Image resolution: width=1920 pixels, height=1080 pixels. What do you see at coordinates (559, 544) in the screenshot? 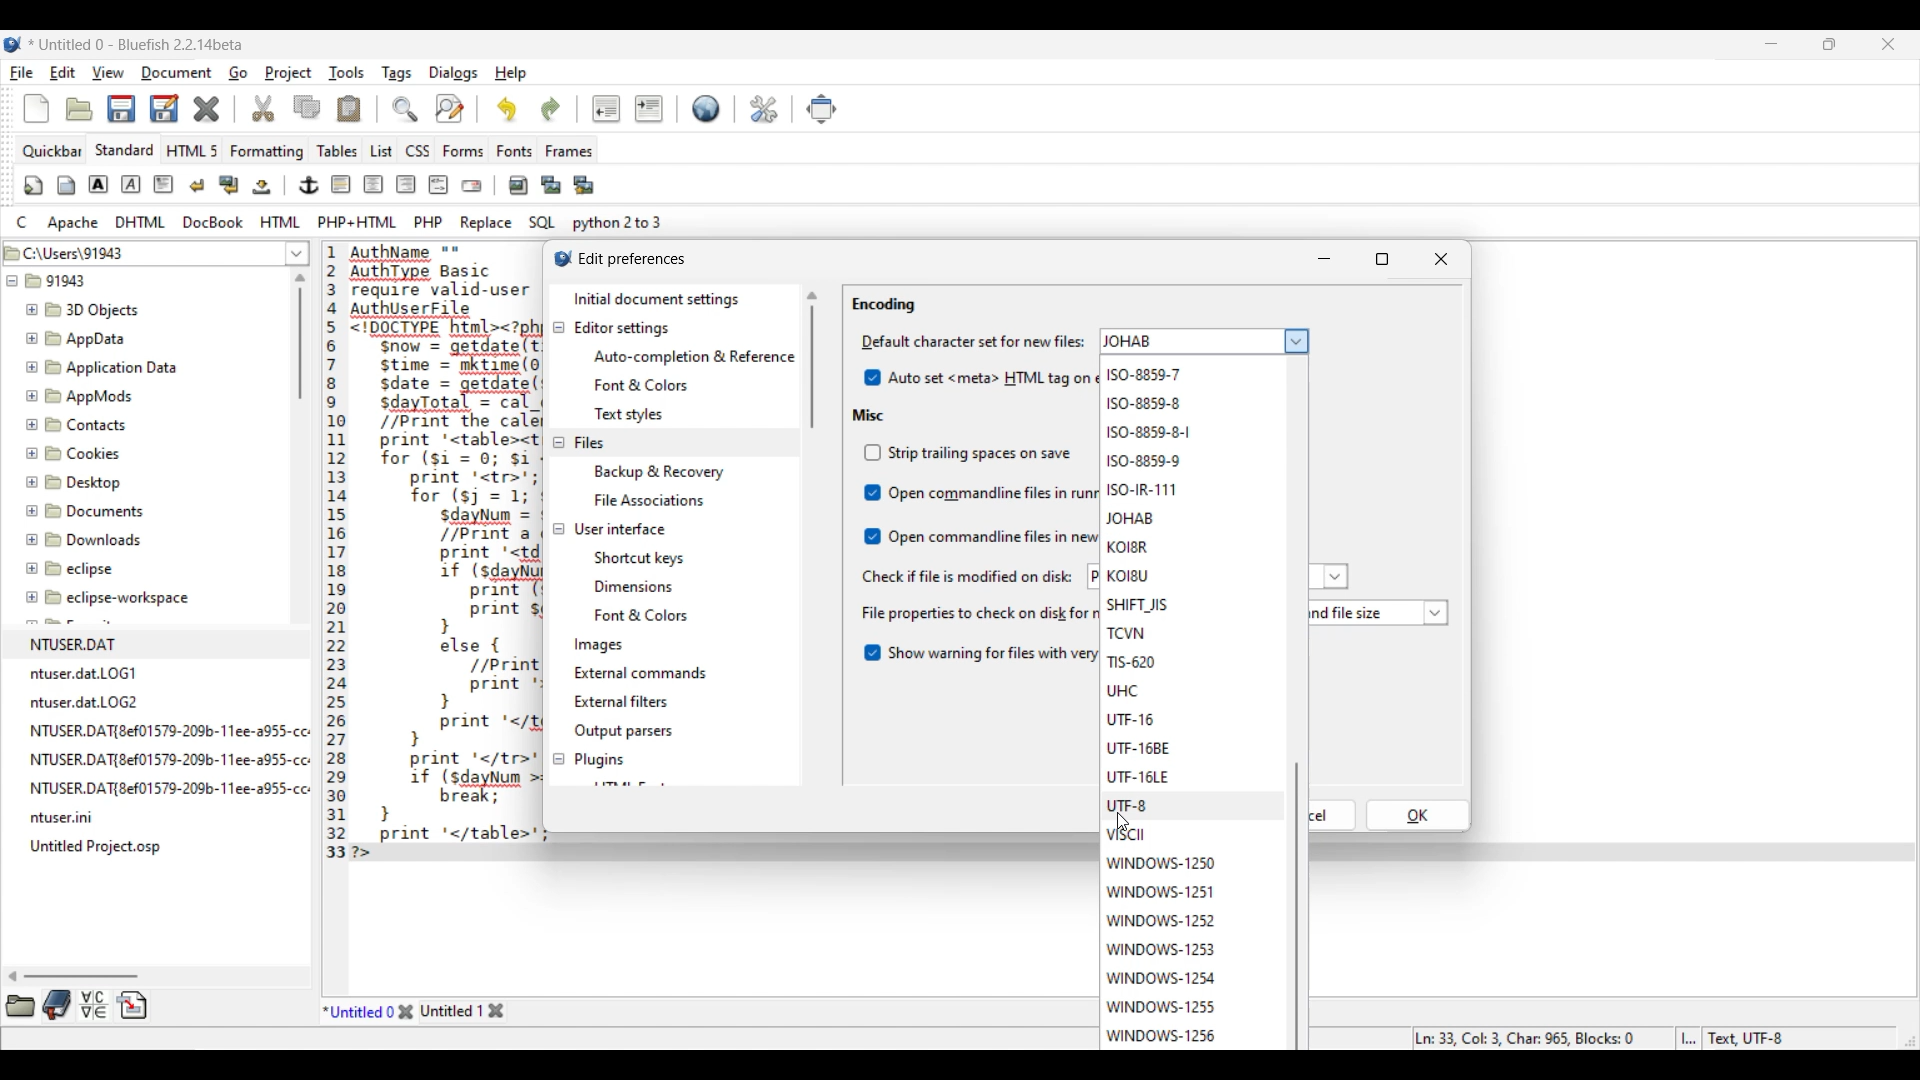
I see `Collapse` at bounding box center [559, 544].